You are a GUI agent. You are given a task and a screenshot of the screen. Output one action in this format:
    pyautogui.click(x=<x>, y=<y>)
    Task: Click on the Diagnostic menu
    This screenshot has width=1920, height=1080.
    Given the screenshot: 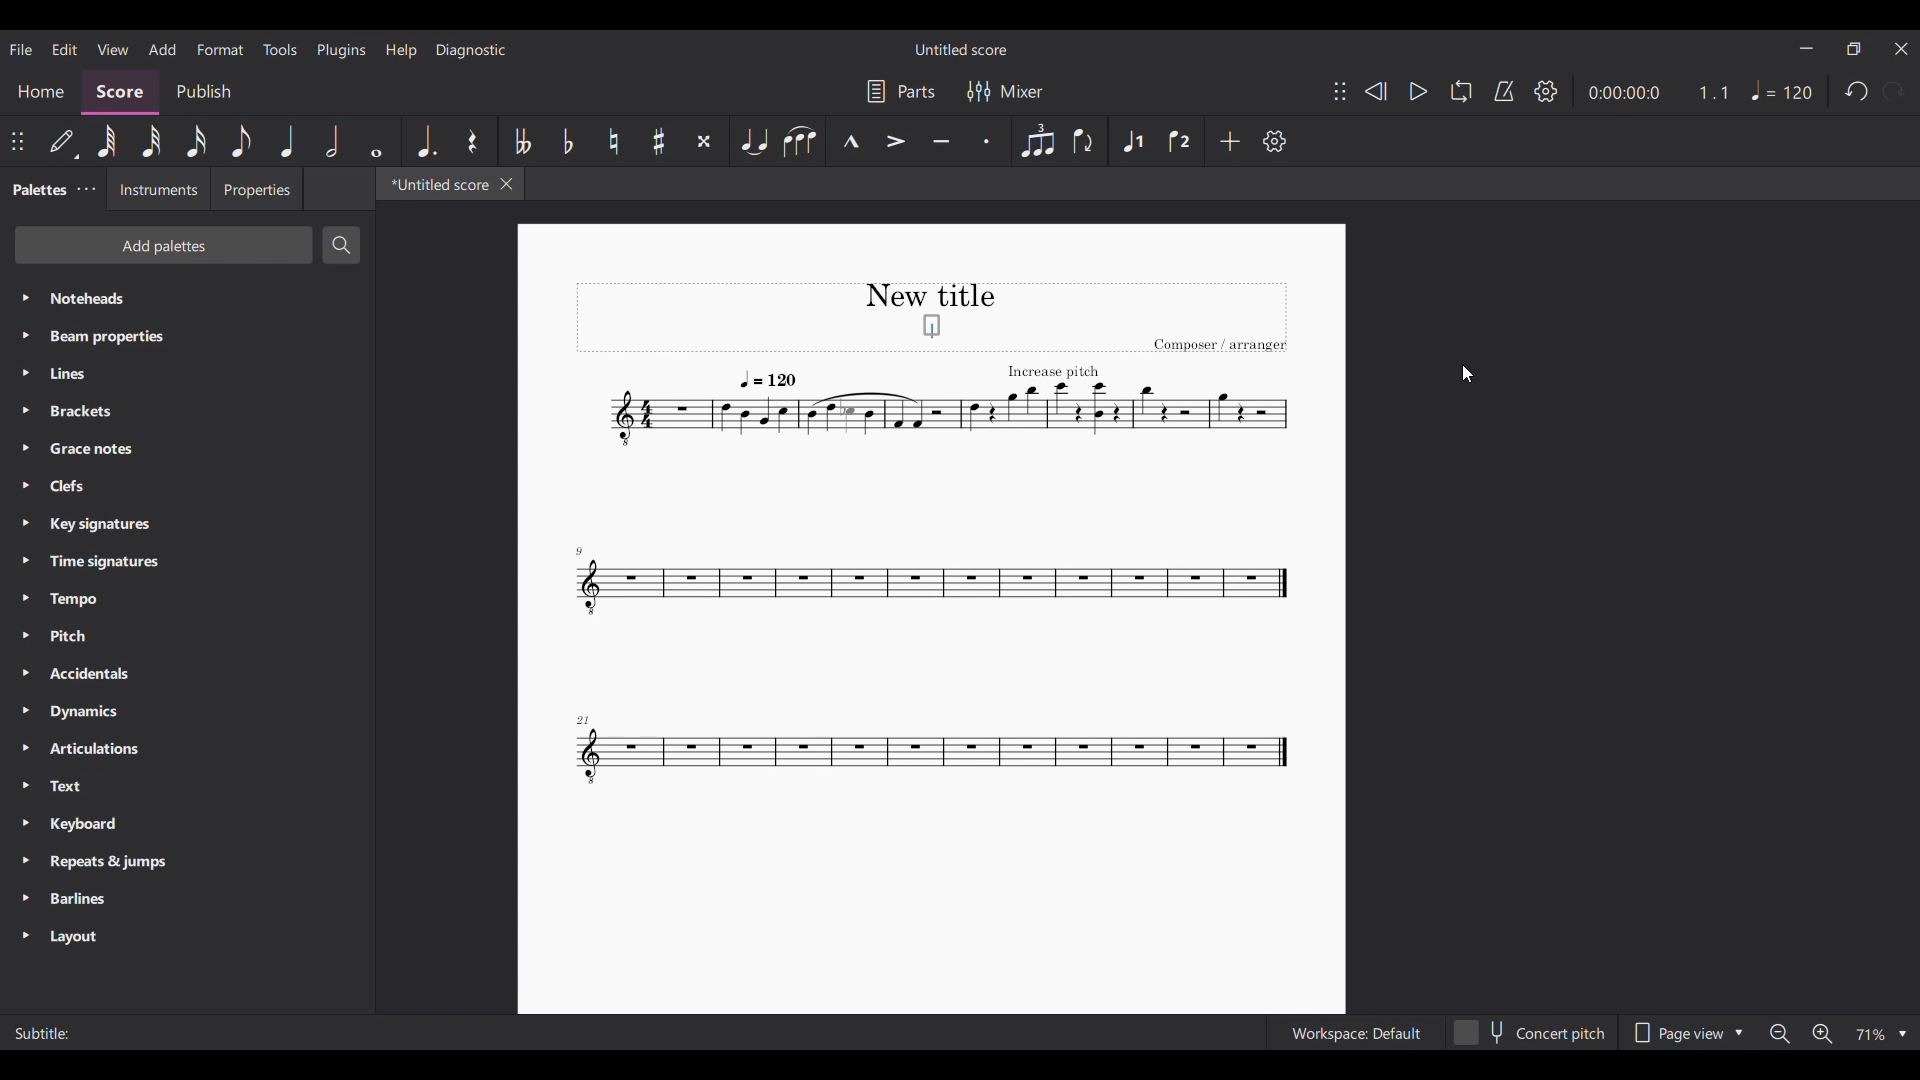 What is the action you would take?
    pyautogui.click(x=471, y=50)
    